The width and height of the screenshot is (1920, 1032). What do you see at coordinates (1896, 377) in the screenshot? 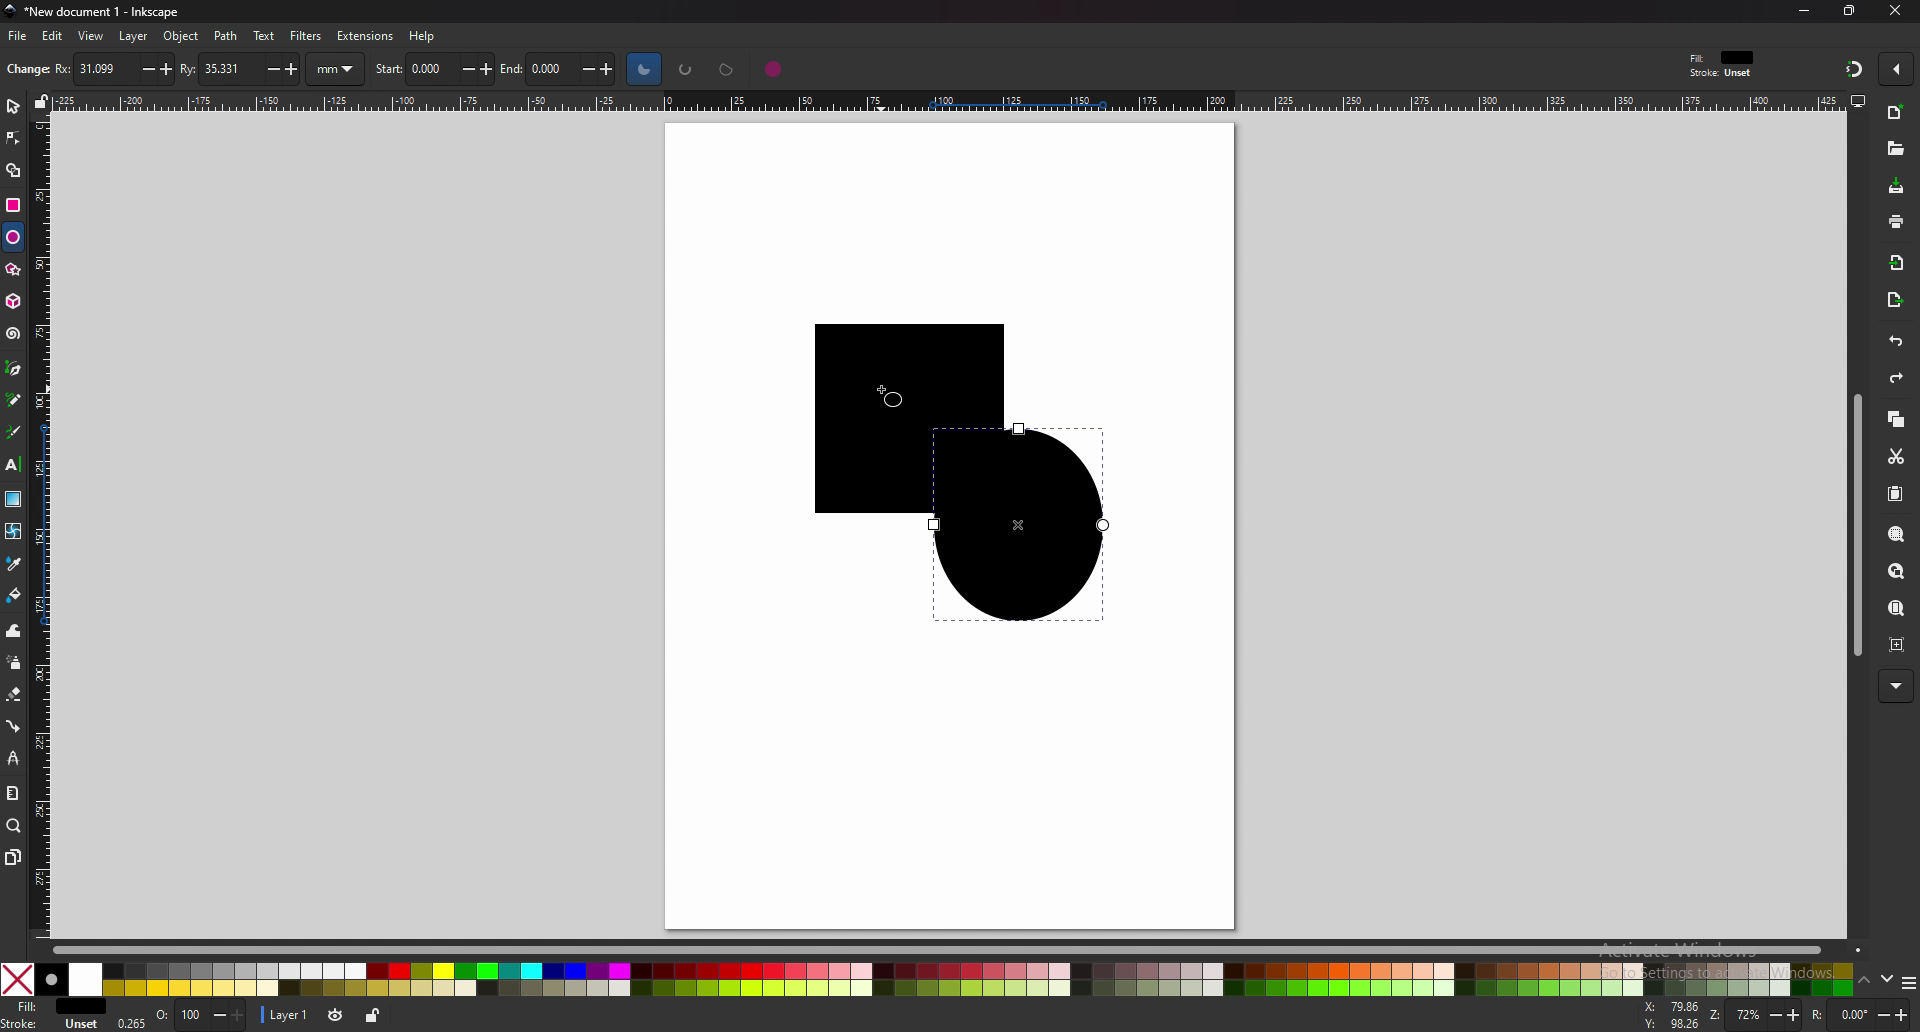
I see `redo` at bounding box center [1896, 377].